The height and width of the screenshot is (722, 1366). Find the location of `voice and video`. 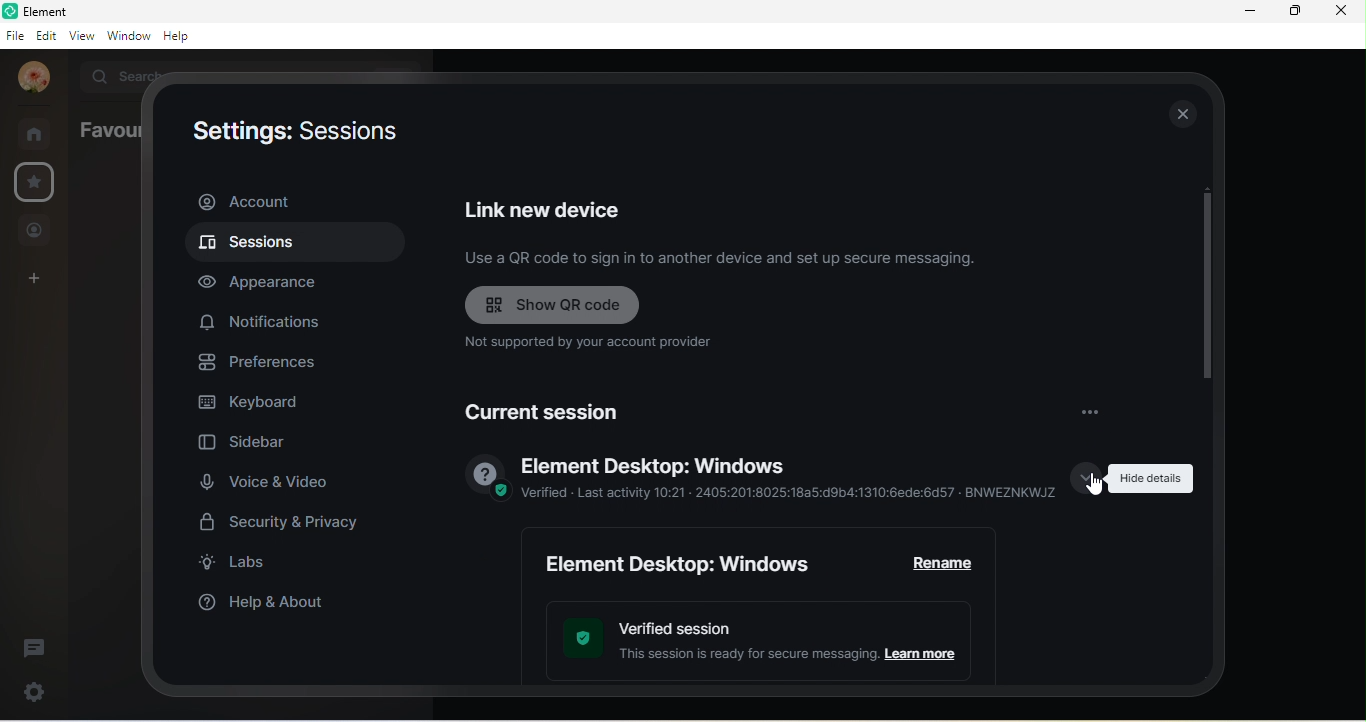

voice and video is located at coordinates (265, 481).